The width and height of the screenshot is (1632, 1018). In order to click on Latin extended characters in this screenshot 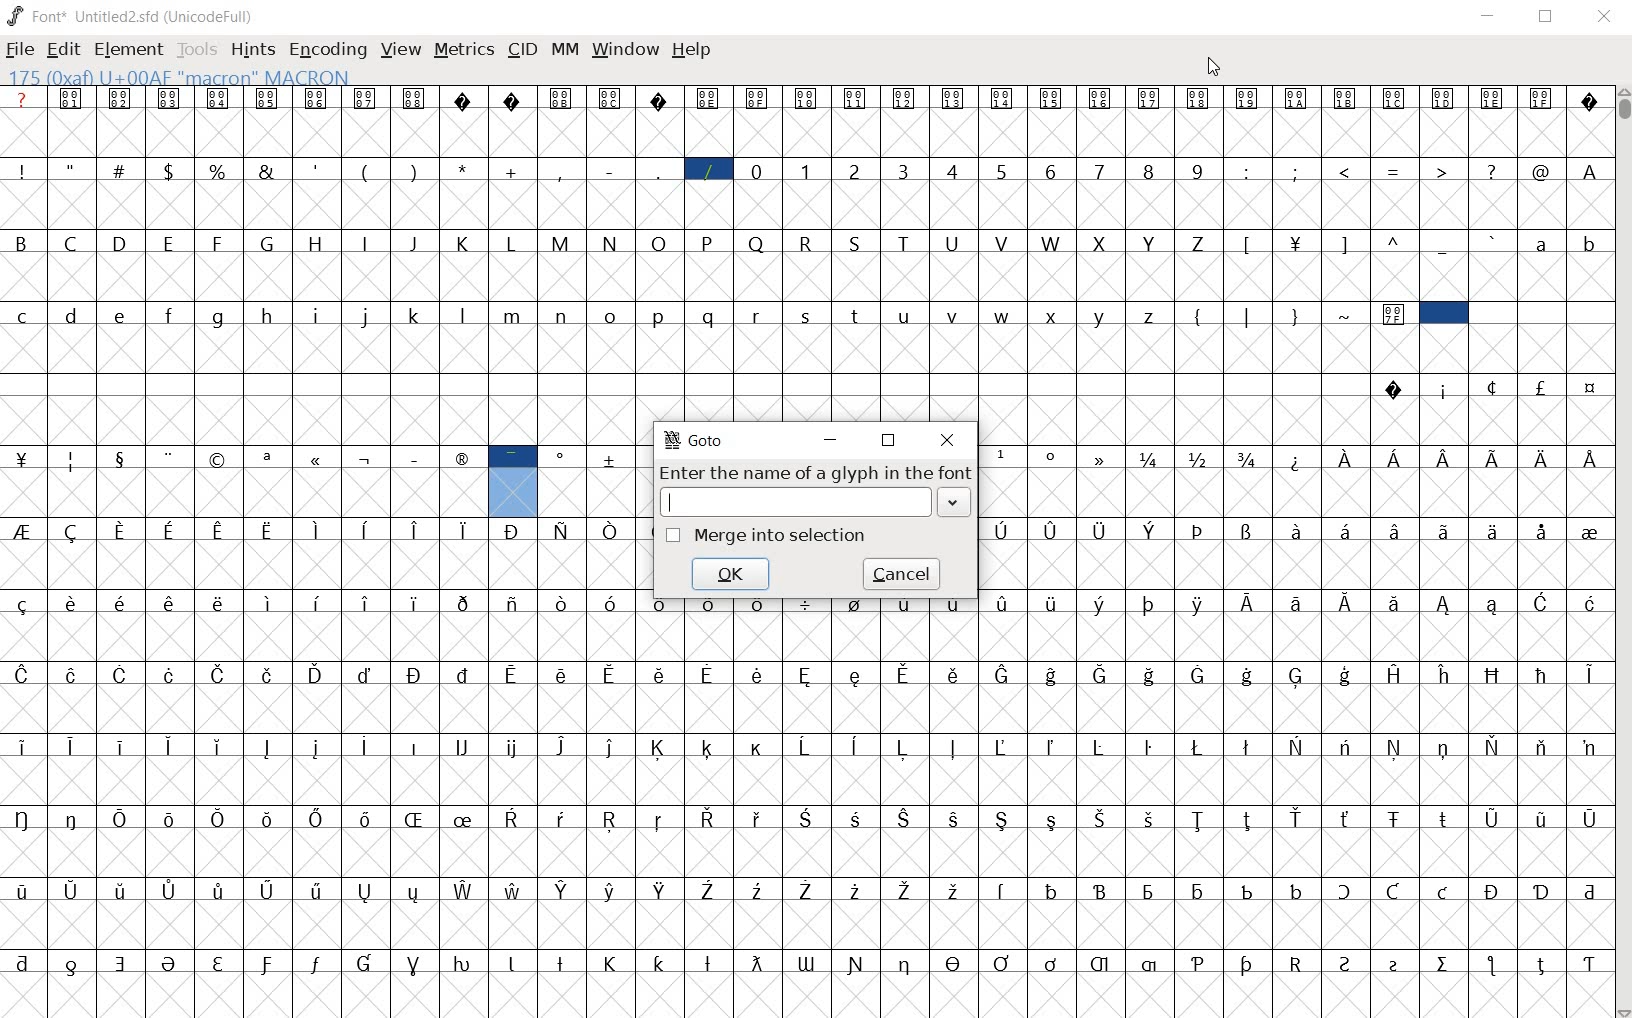, I will do `click(1193, 842)`.